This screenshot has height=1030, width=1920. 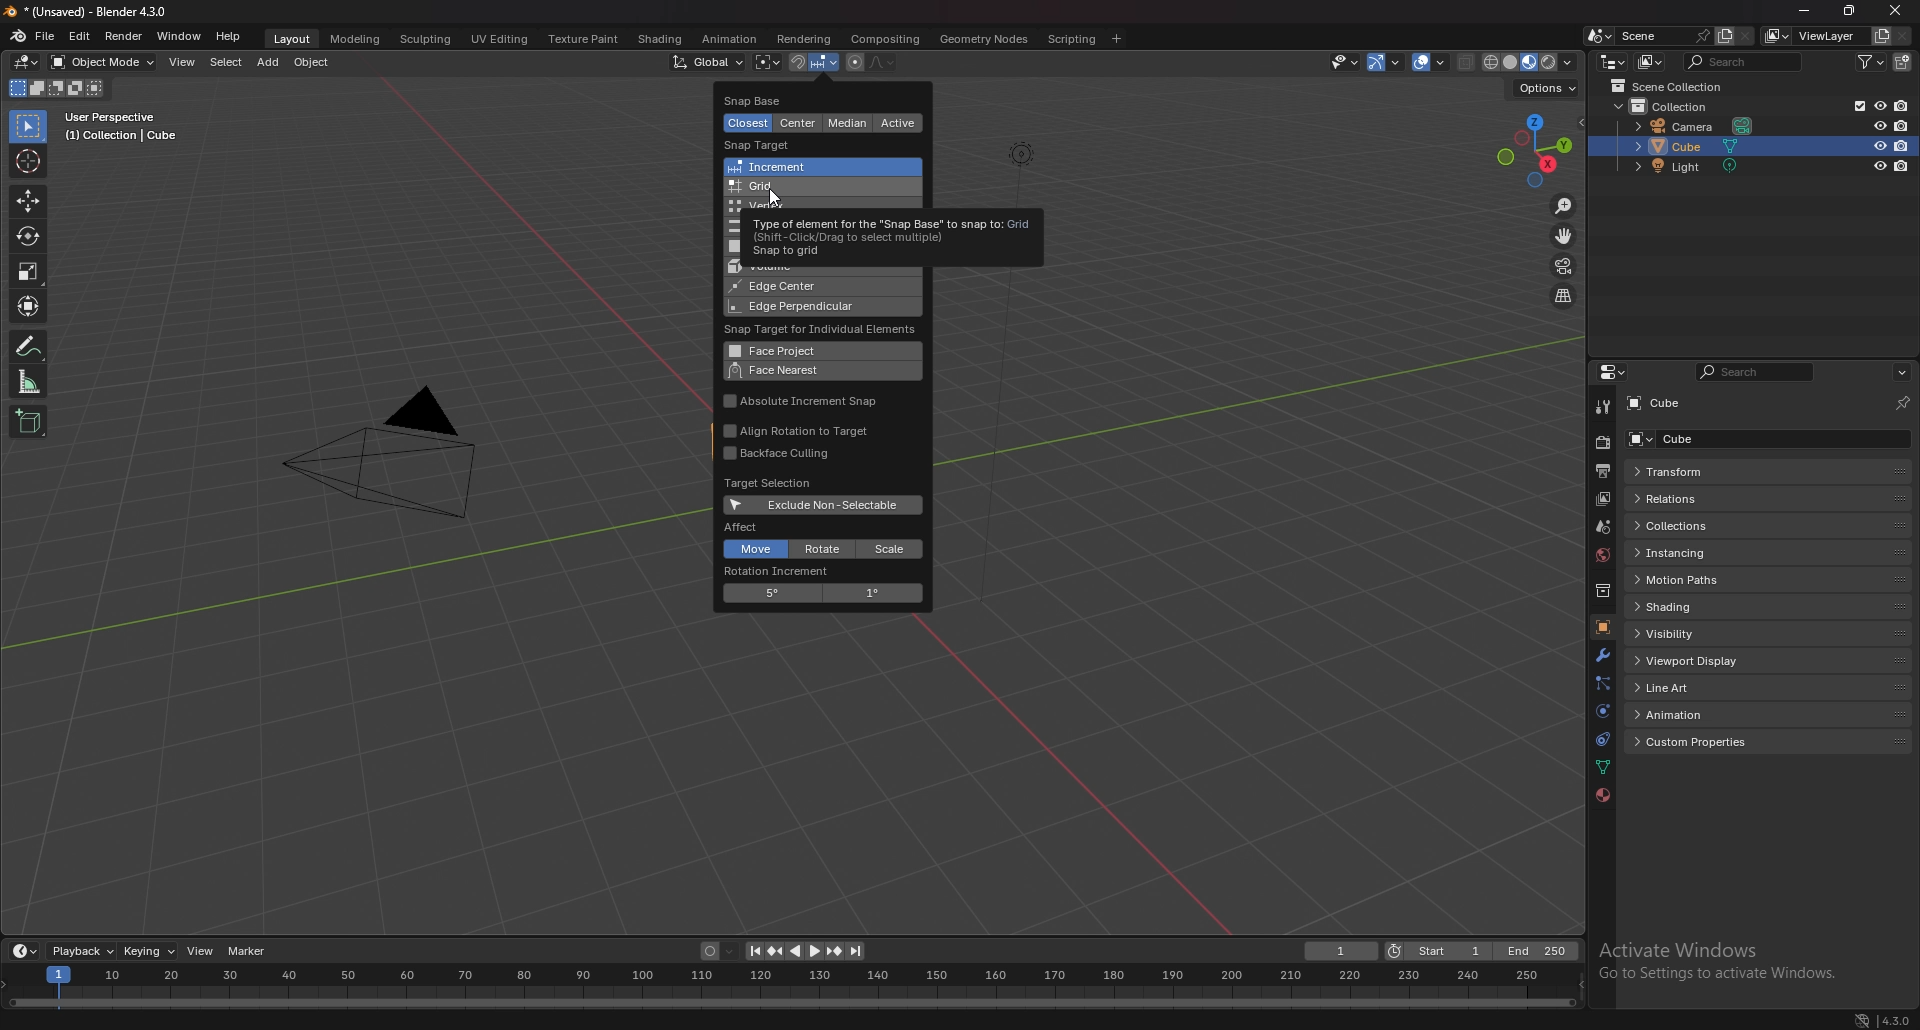 I want to click on view layer, so click(x=1600, y=500).